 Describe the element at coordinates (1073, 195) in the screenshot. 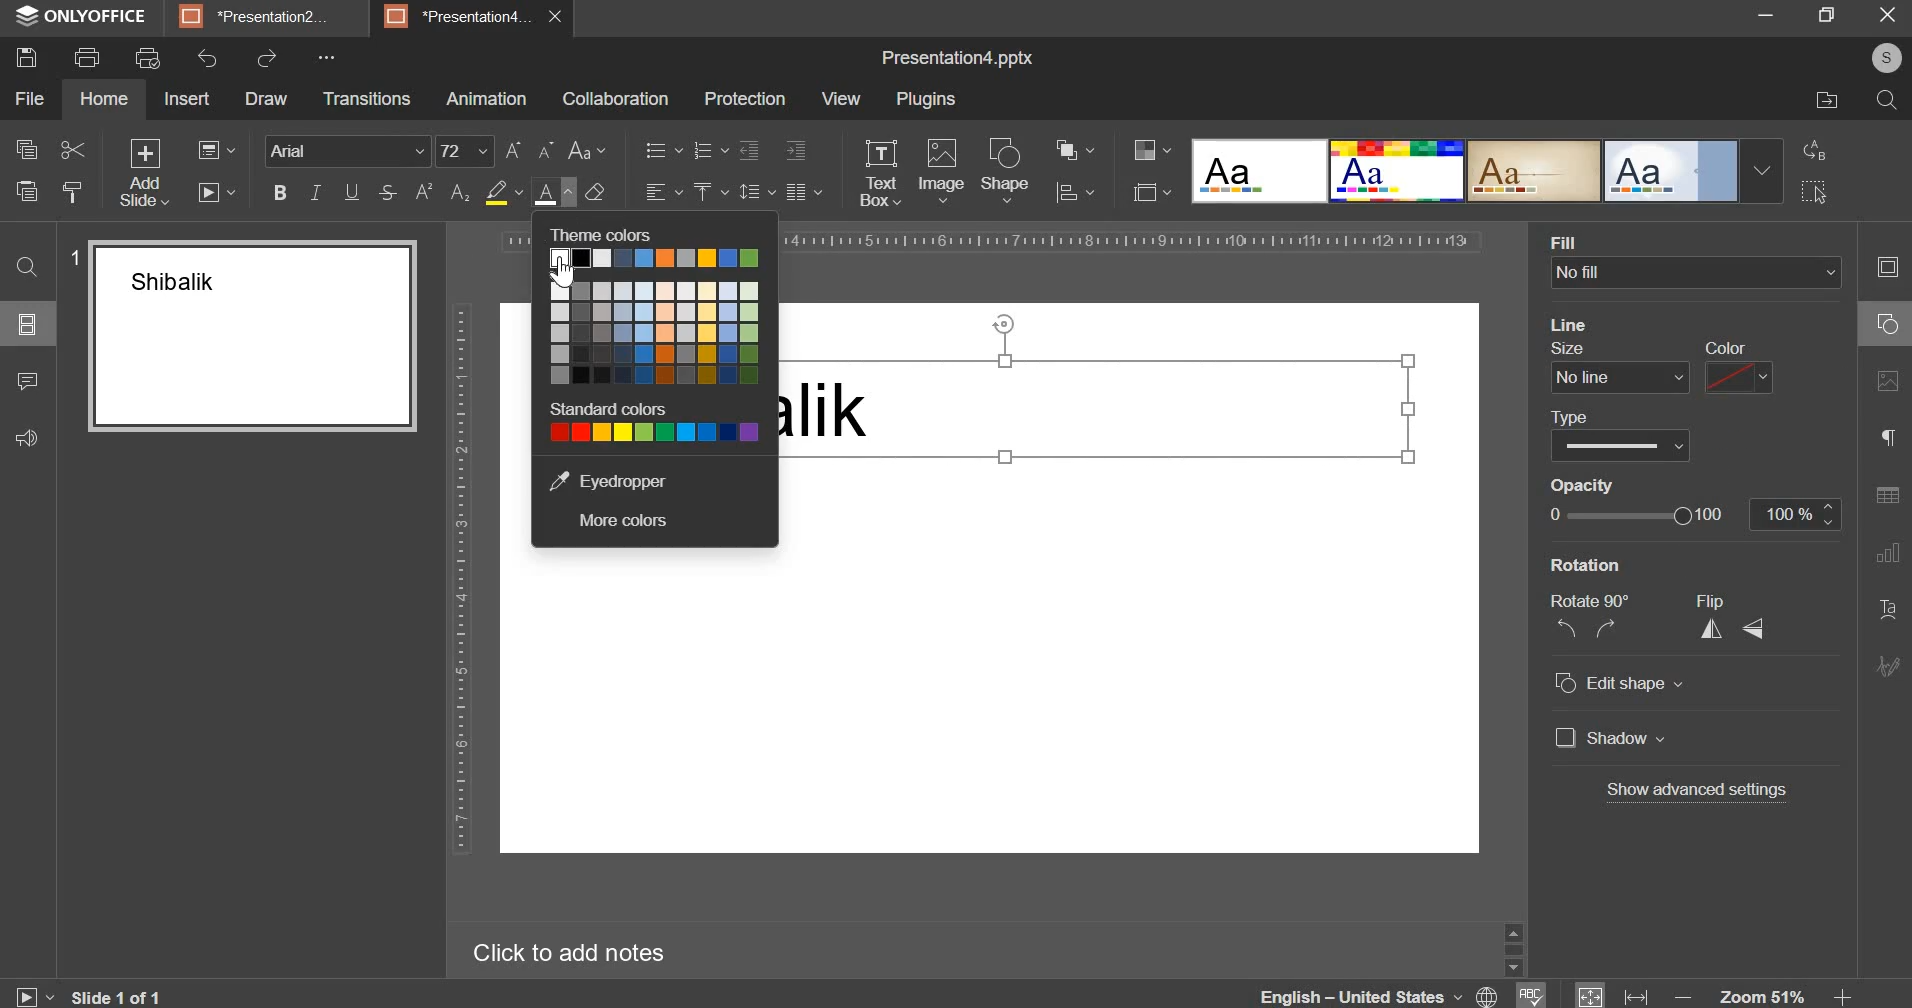

I see `align` at that location.